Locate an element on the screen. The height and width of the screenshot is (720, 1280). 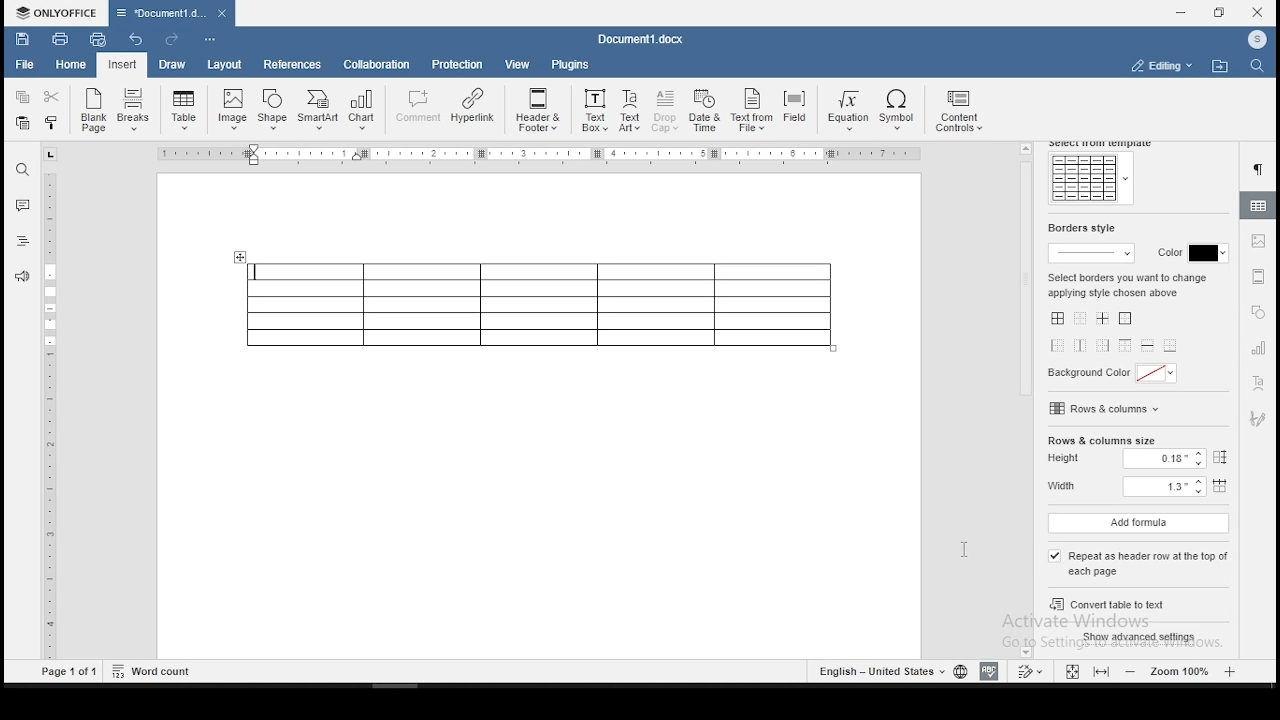
Field is located at coordinates (794, 108).